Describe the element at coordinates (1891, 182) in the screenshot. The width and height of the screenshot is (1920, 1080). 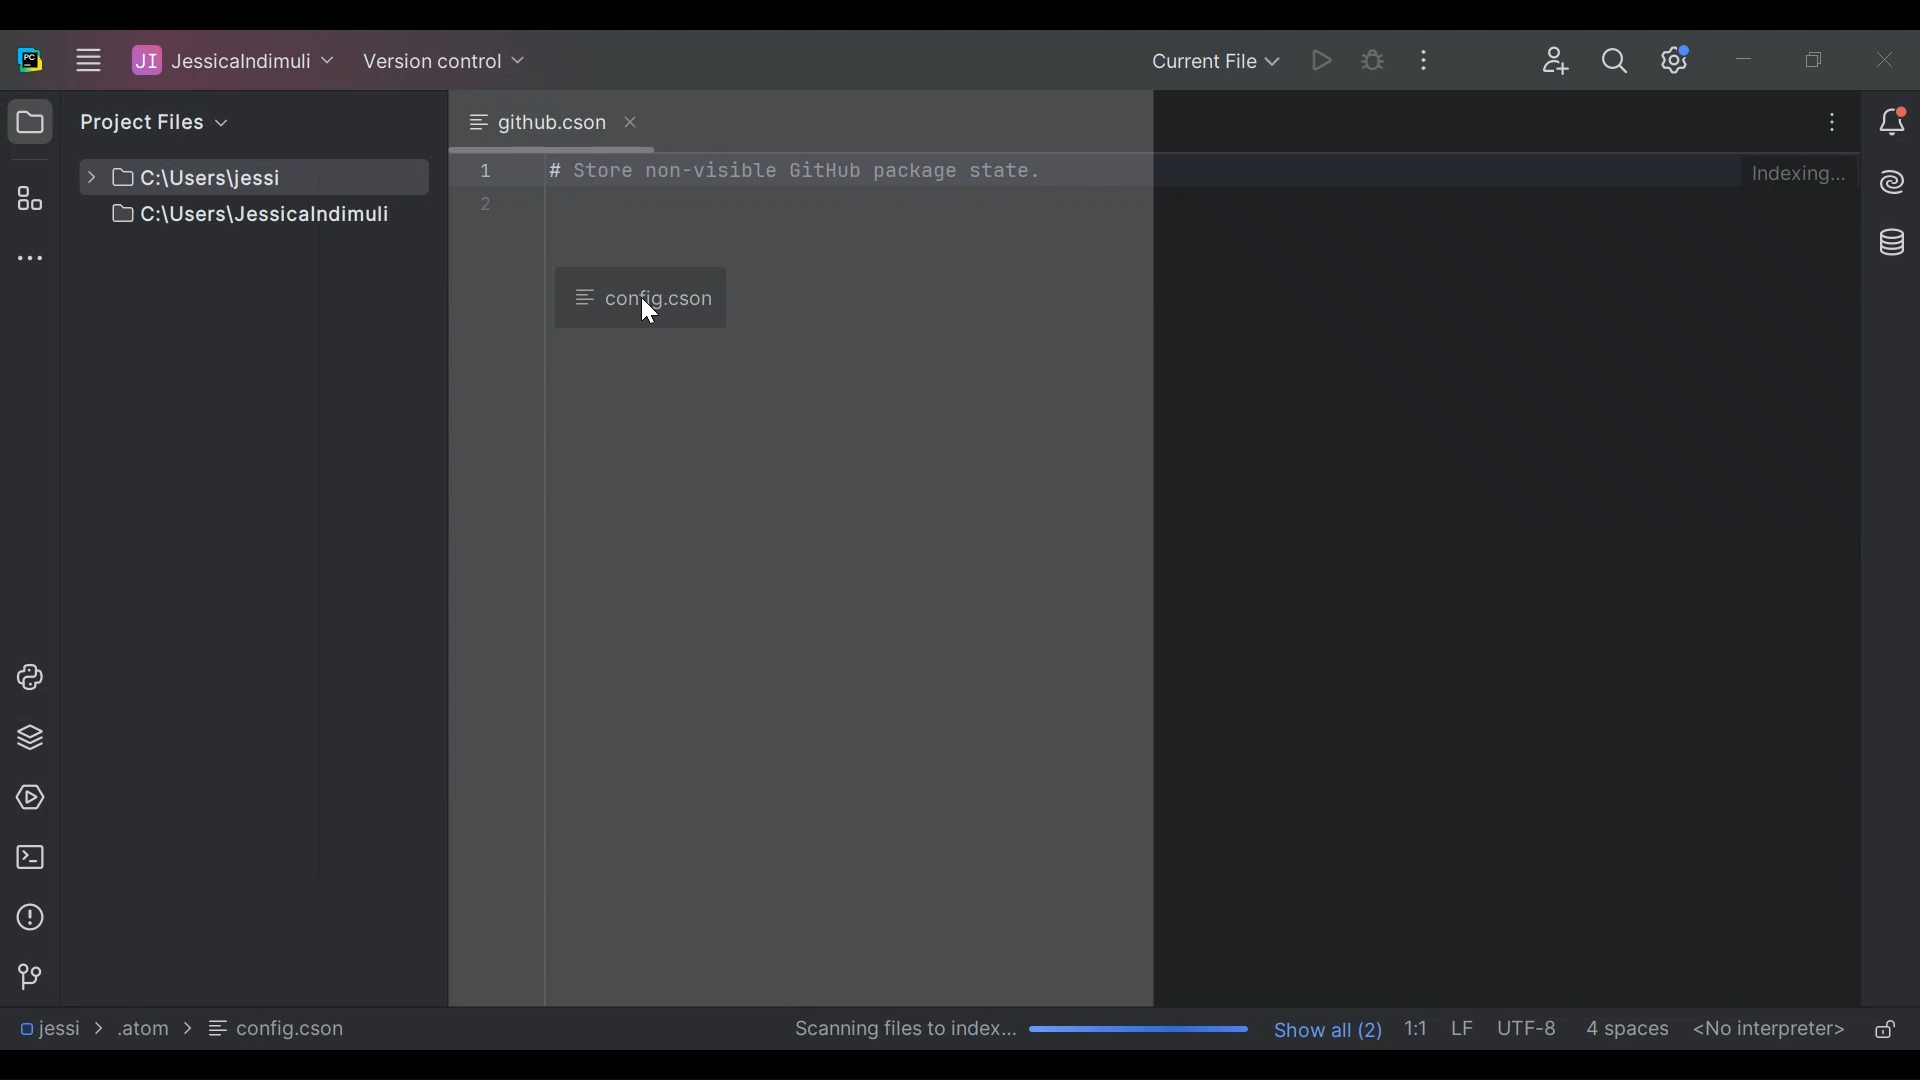
I see `AI Assistant` at that location.